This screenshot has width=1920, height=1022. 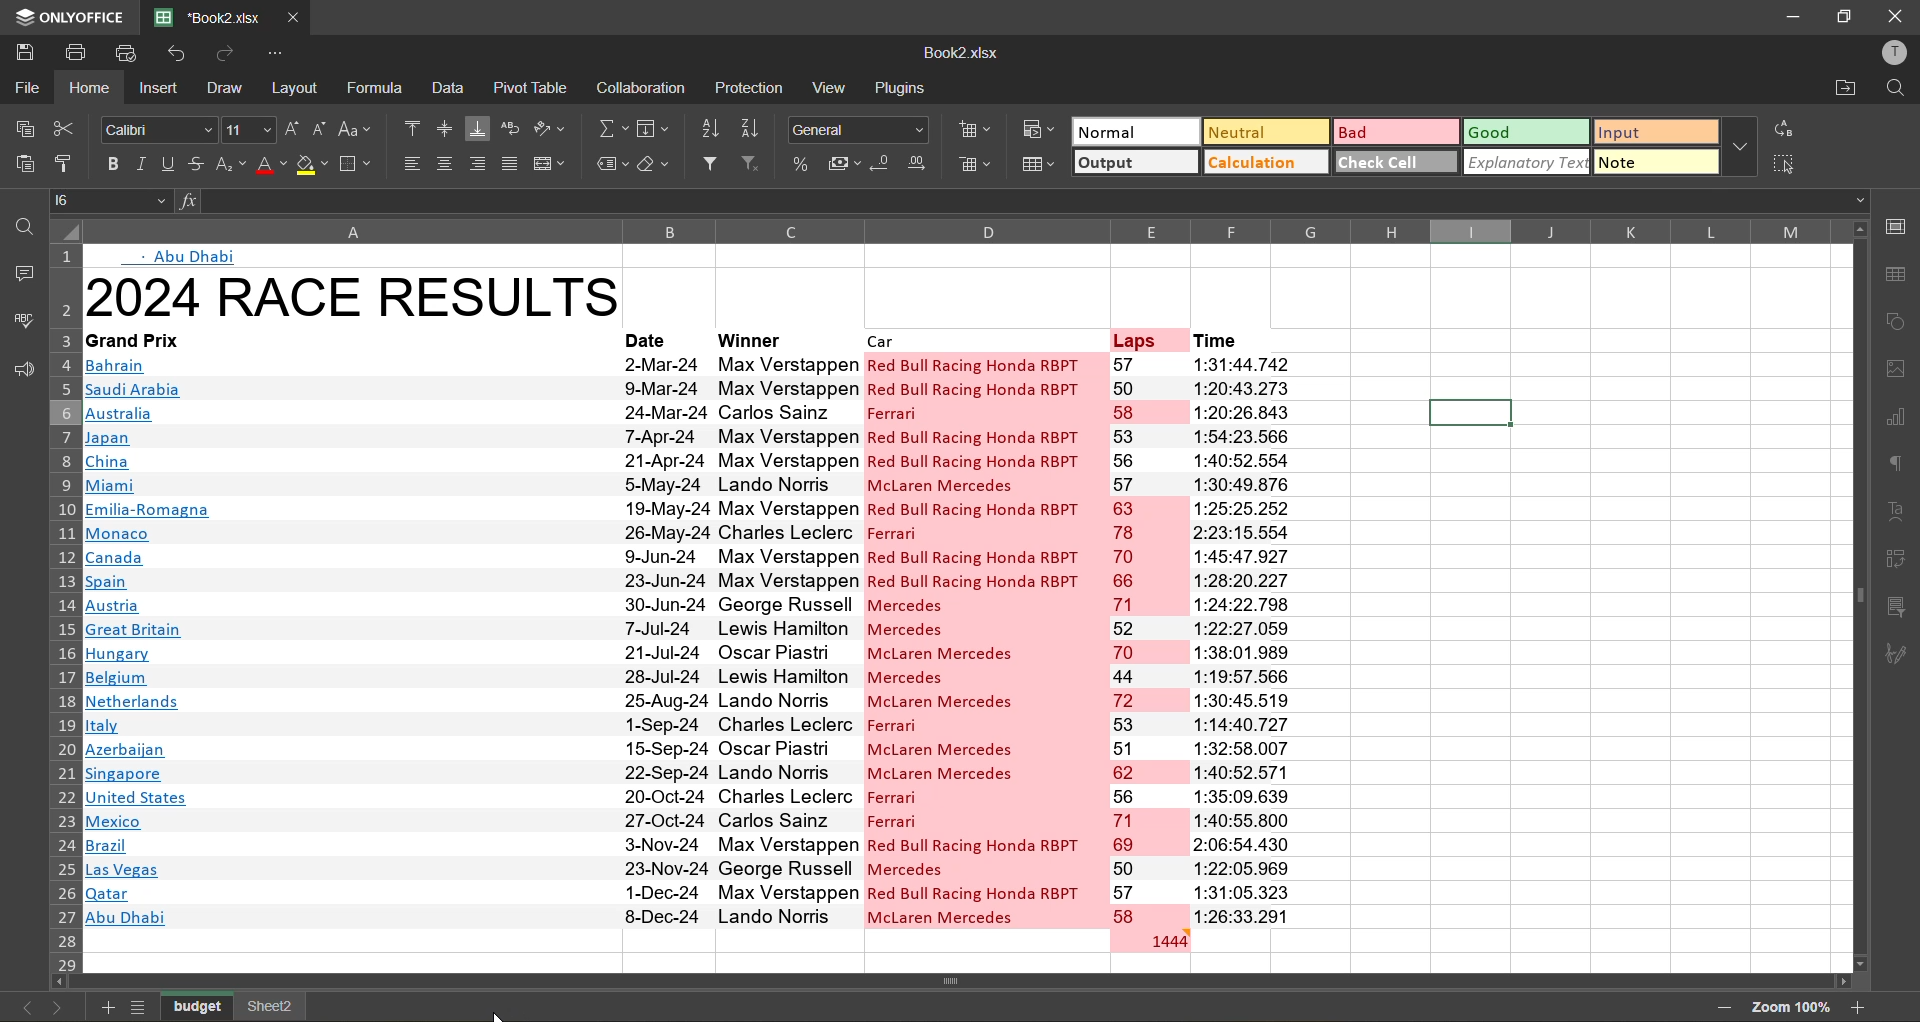 I want to click on sort descending, so click(x=756, y=126).